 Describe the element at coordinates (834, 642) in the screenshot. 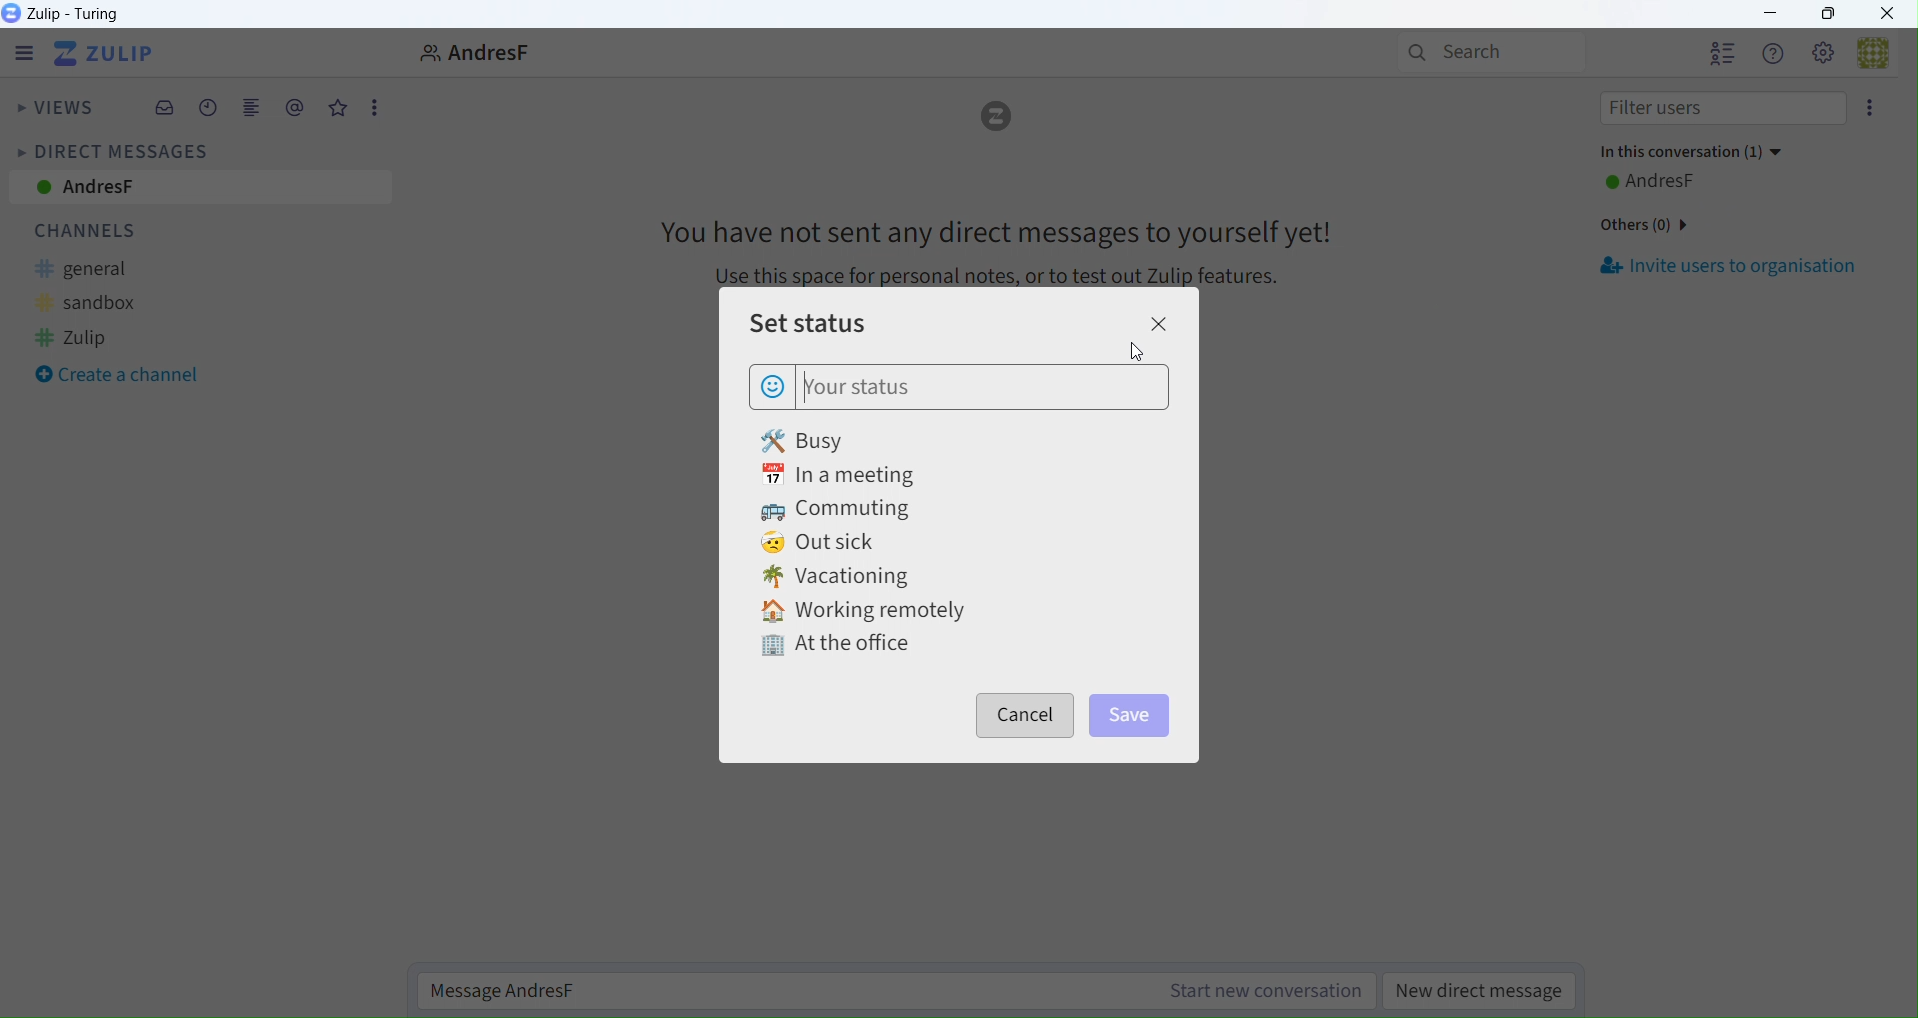

I see `At the office` at that location.